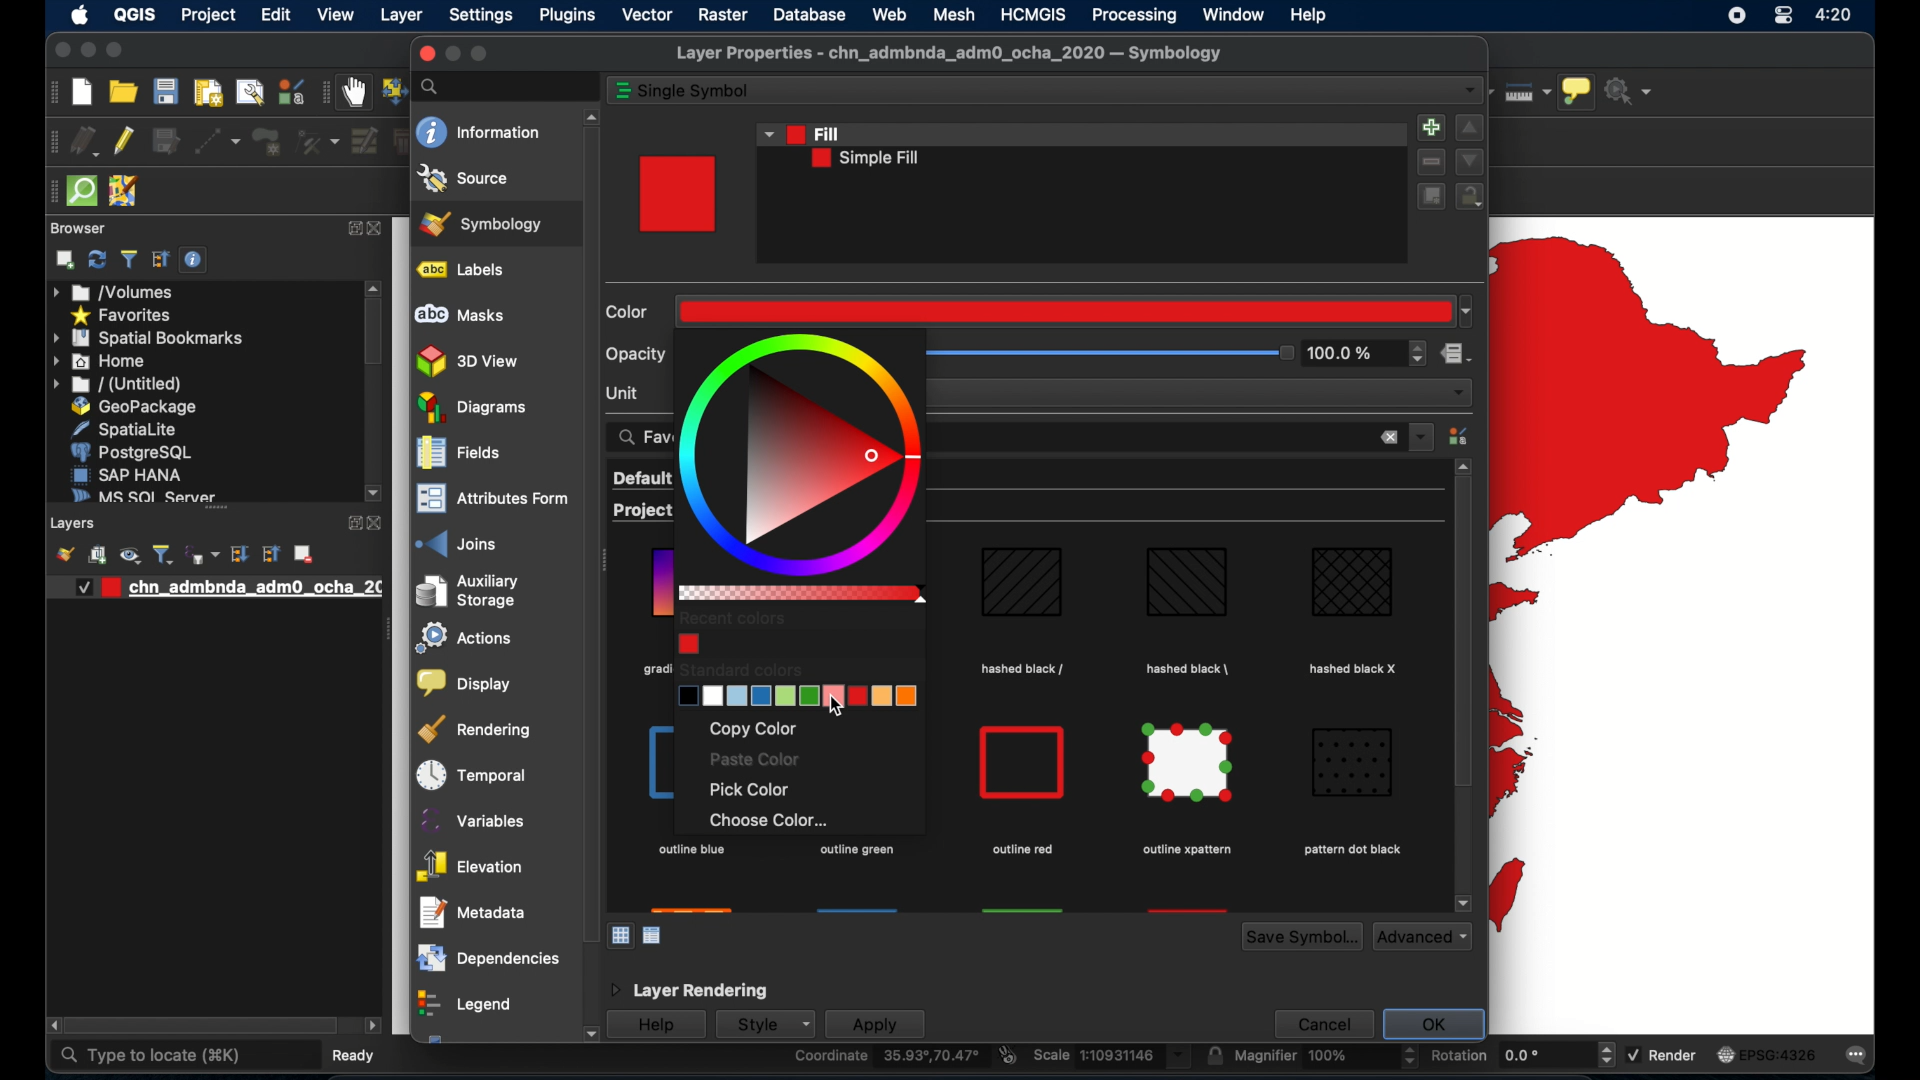  I want to click on date defined override, so click(1457, 356).